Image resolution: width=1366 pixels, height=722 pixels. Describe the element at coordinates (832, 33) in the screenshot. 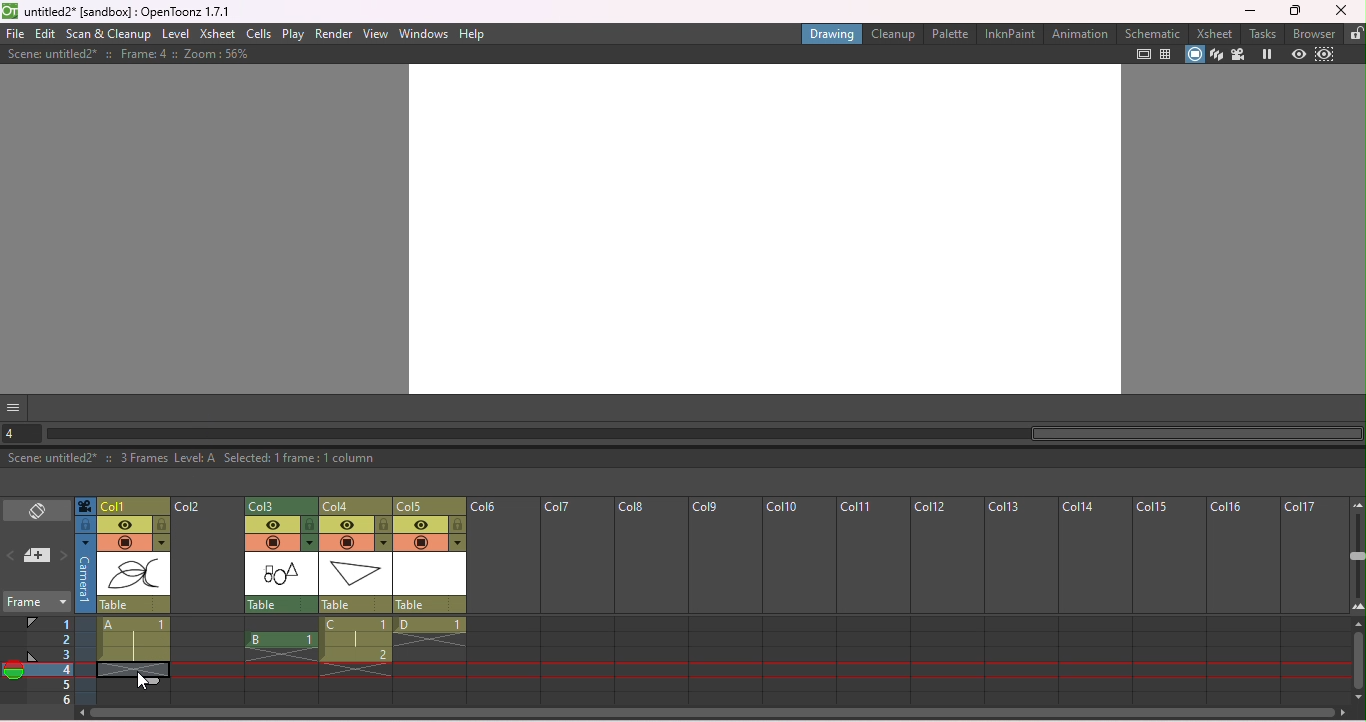

I see `Drawing` at that location.